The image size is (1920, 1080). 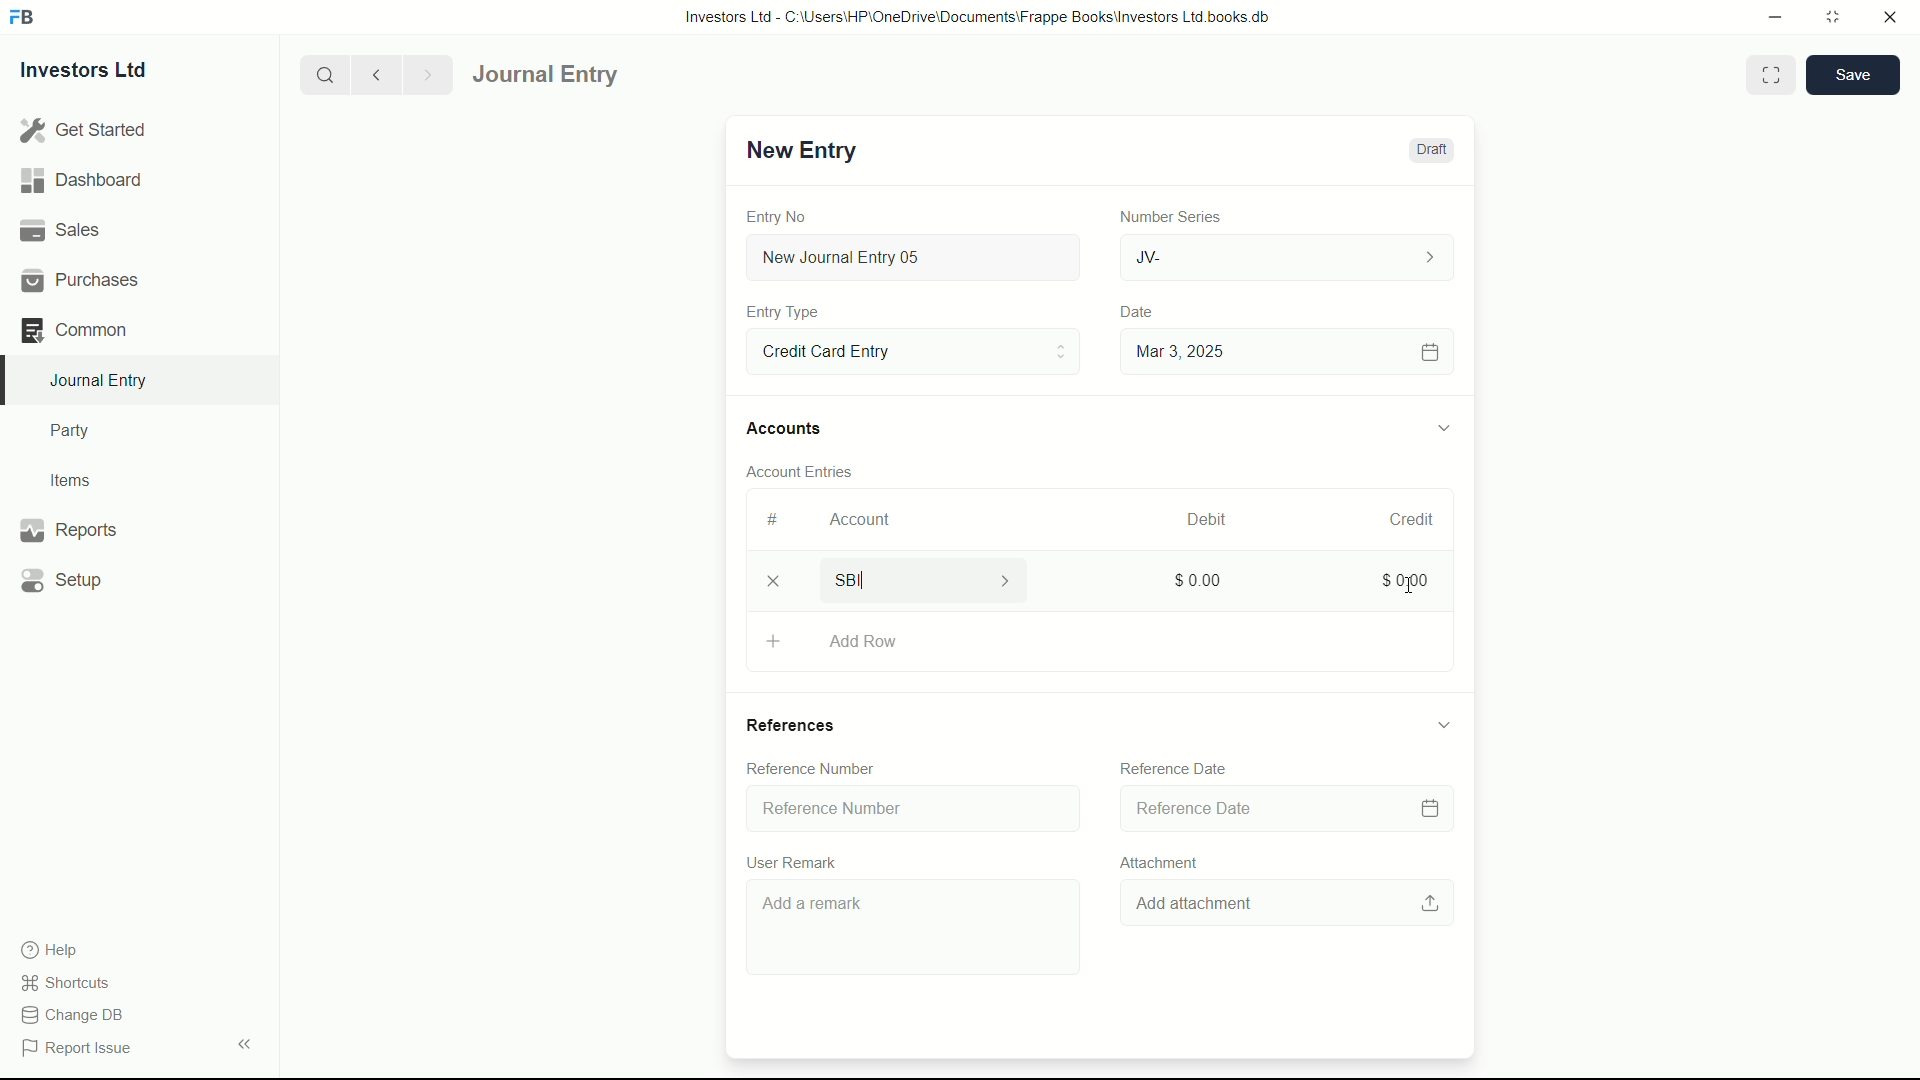 What do you see at coordinates (244, 1042) in the screenshot?
I see `expand/collapse` at bounding box center [244, 1042].